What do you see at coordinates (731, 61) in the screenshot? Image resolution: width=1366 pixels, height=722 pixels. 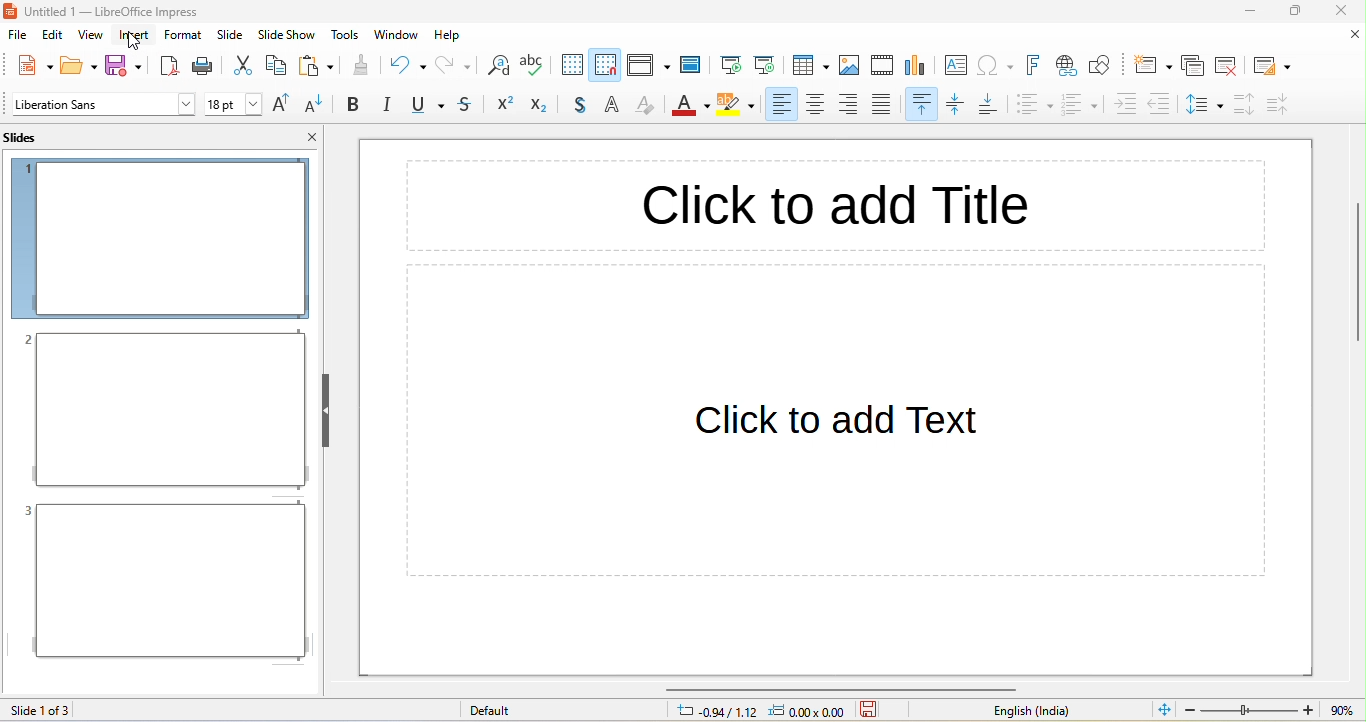 I see `first slide ` at bounding box center [731, 61].